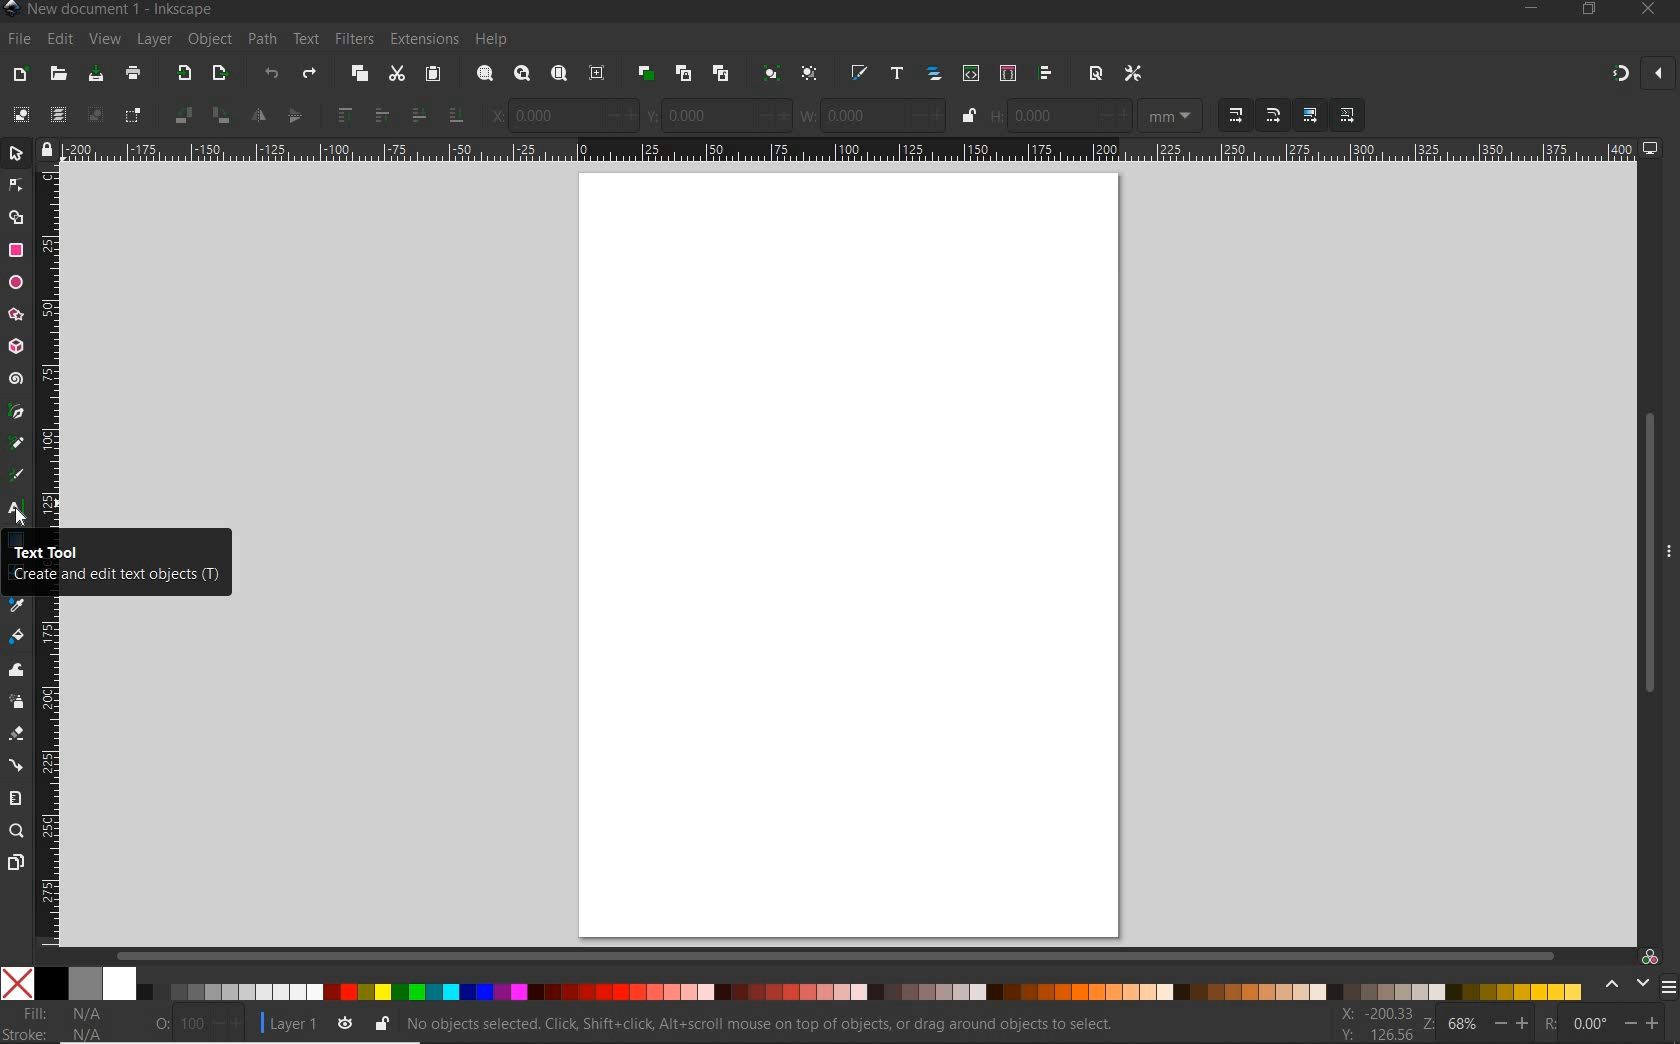 The width and height of the screenshot is (1680, 1044). What do you see at coordinates (1134, 74) in the screenshot?
I see `open preferences` at bounding box center [1134, 74].